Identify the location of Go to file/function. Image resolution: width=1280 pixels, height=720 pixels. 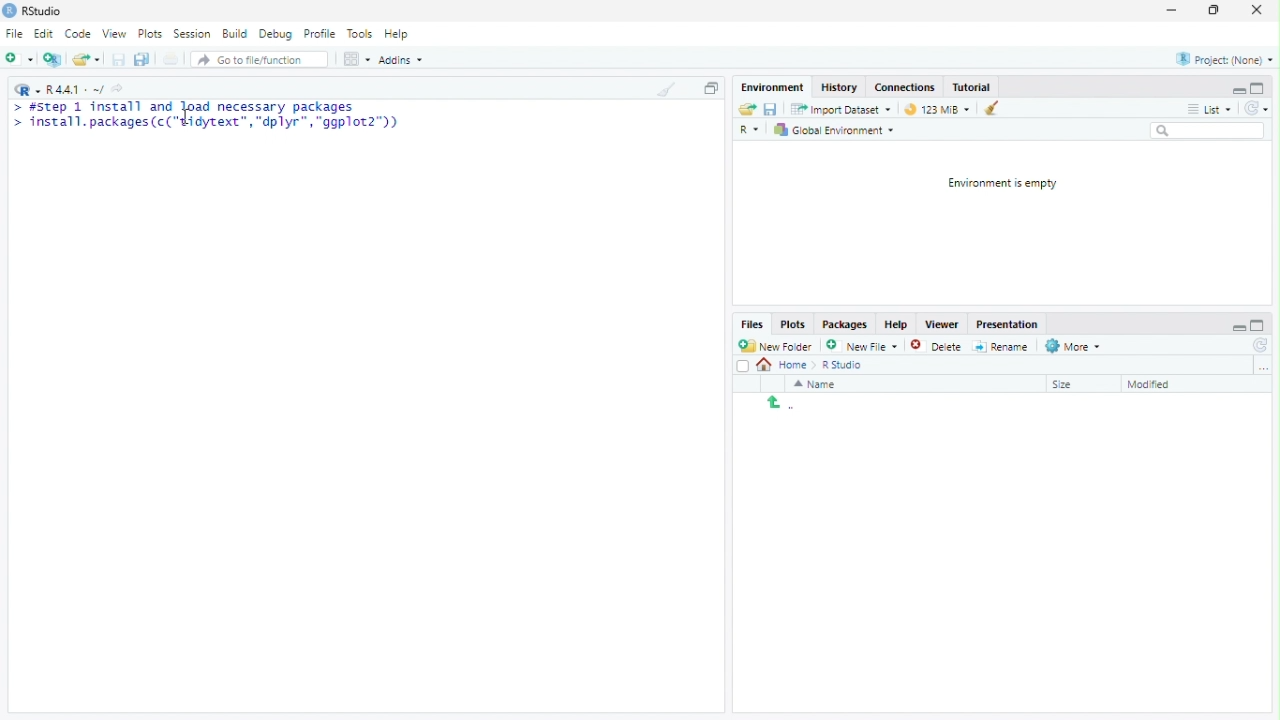
(252, 60).